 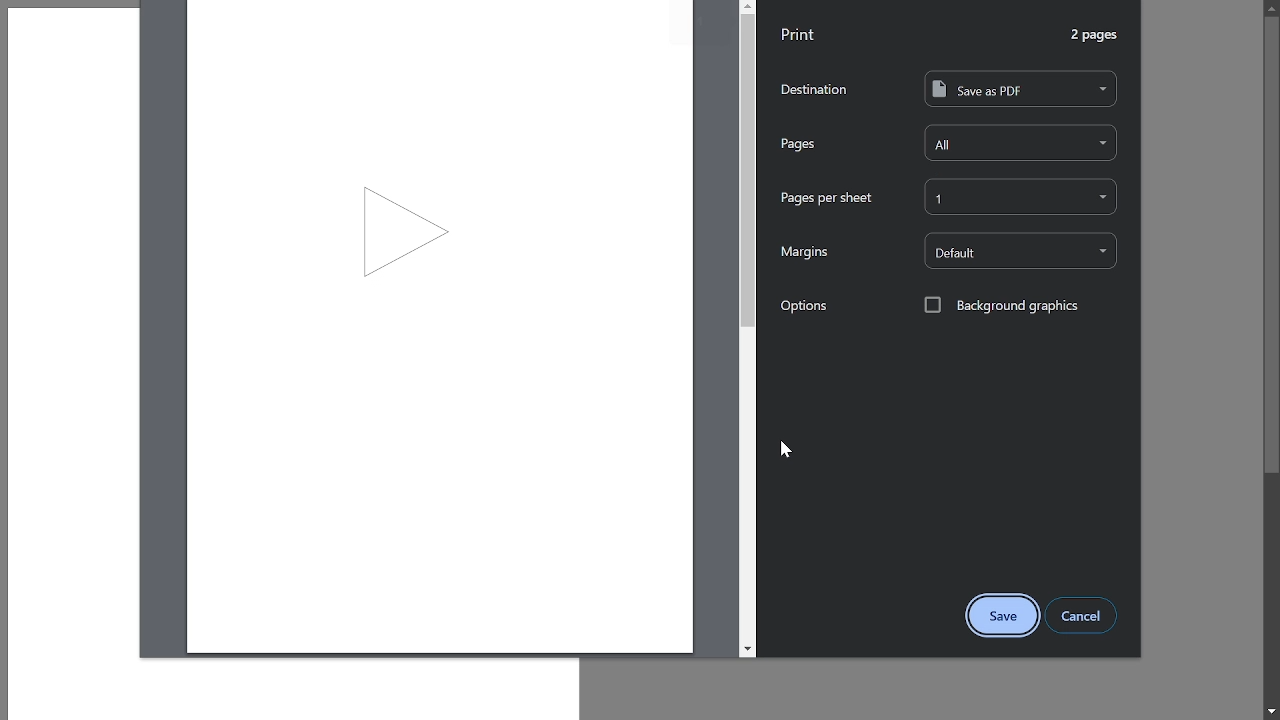 I want to click on Cursor, so click(x=786, y=449).